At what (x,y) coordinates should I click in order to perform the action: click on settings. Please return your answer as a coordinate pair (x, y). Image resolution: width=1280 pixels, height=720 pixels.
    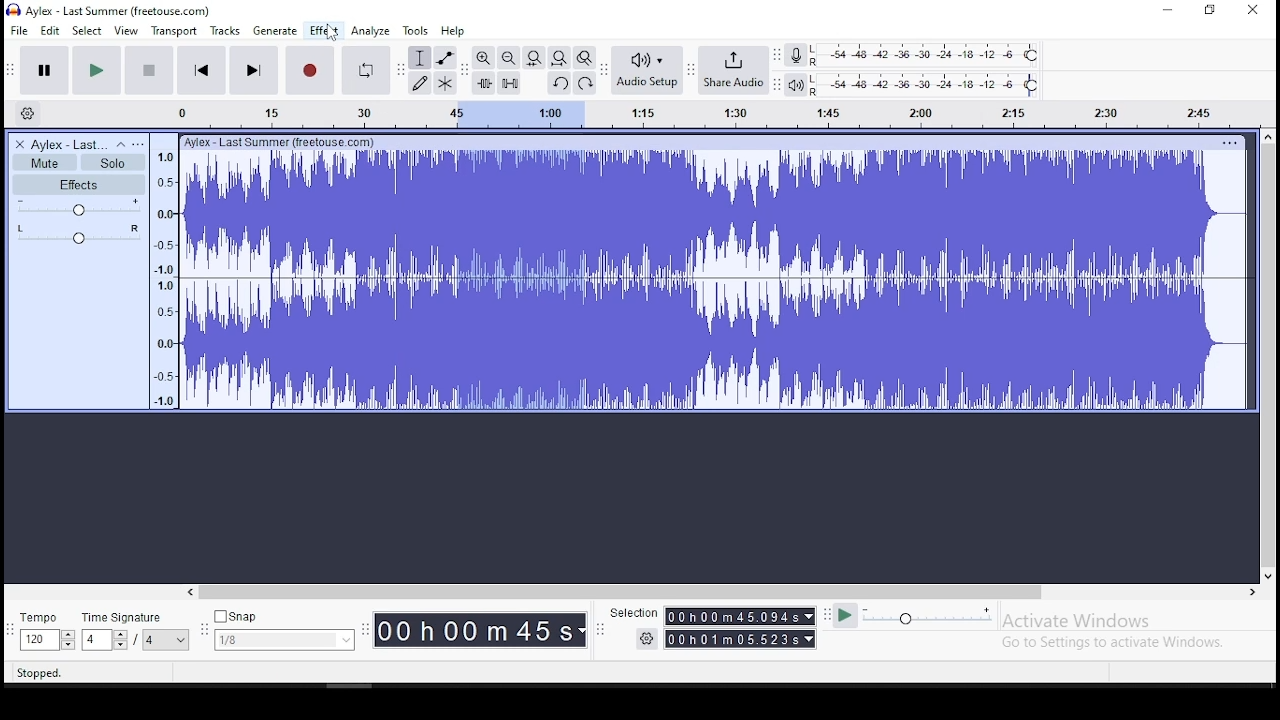
    Looking at the image, I should click on (635, 639).